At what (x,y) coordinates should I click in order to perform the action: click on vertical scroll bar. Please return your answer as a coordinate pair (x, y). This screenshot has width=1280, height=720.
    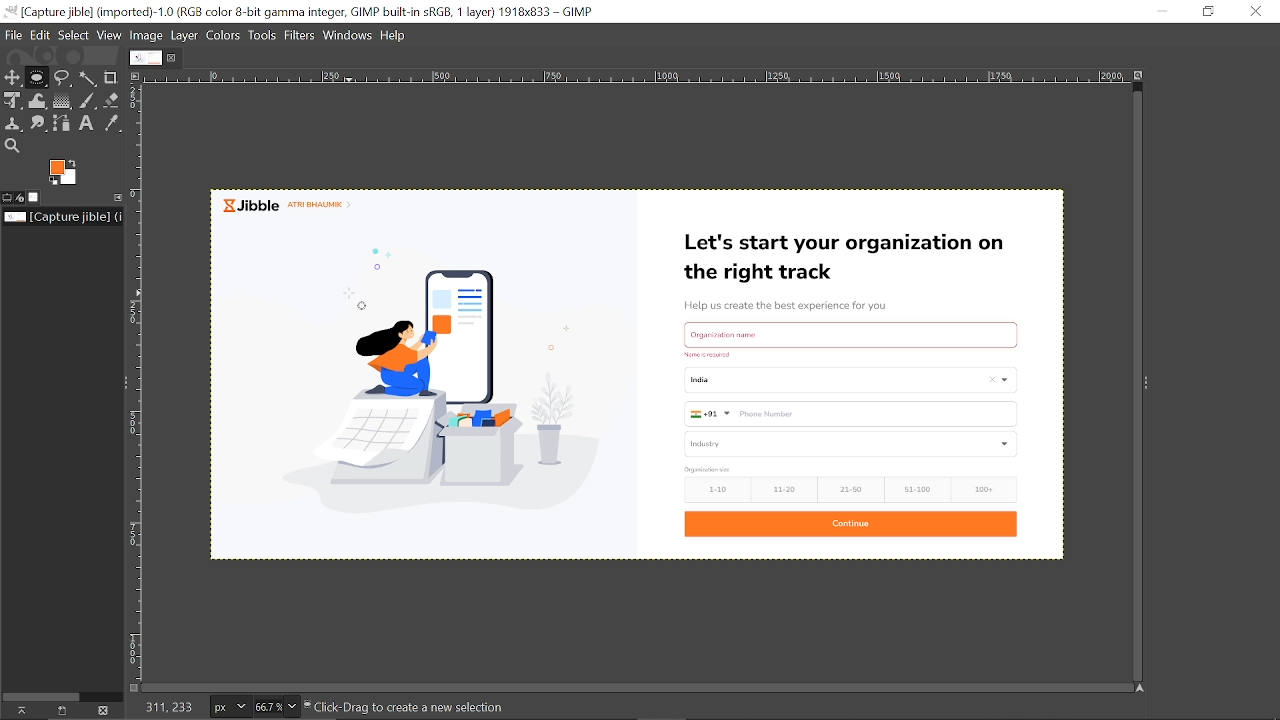
    Looking at the image, I should click on (1128, 381).